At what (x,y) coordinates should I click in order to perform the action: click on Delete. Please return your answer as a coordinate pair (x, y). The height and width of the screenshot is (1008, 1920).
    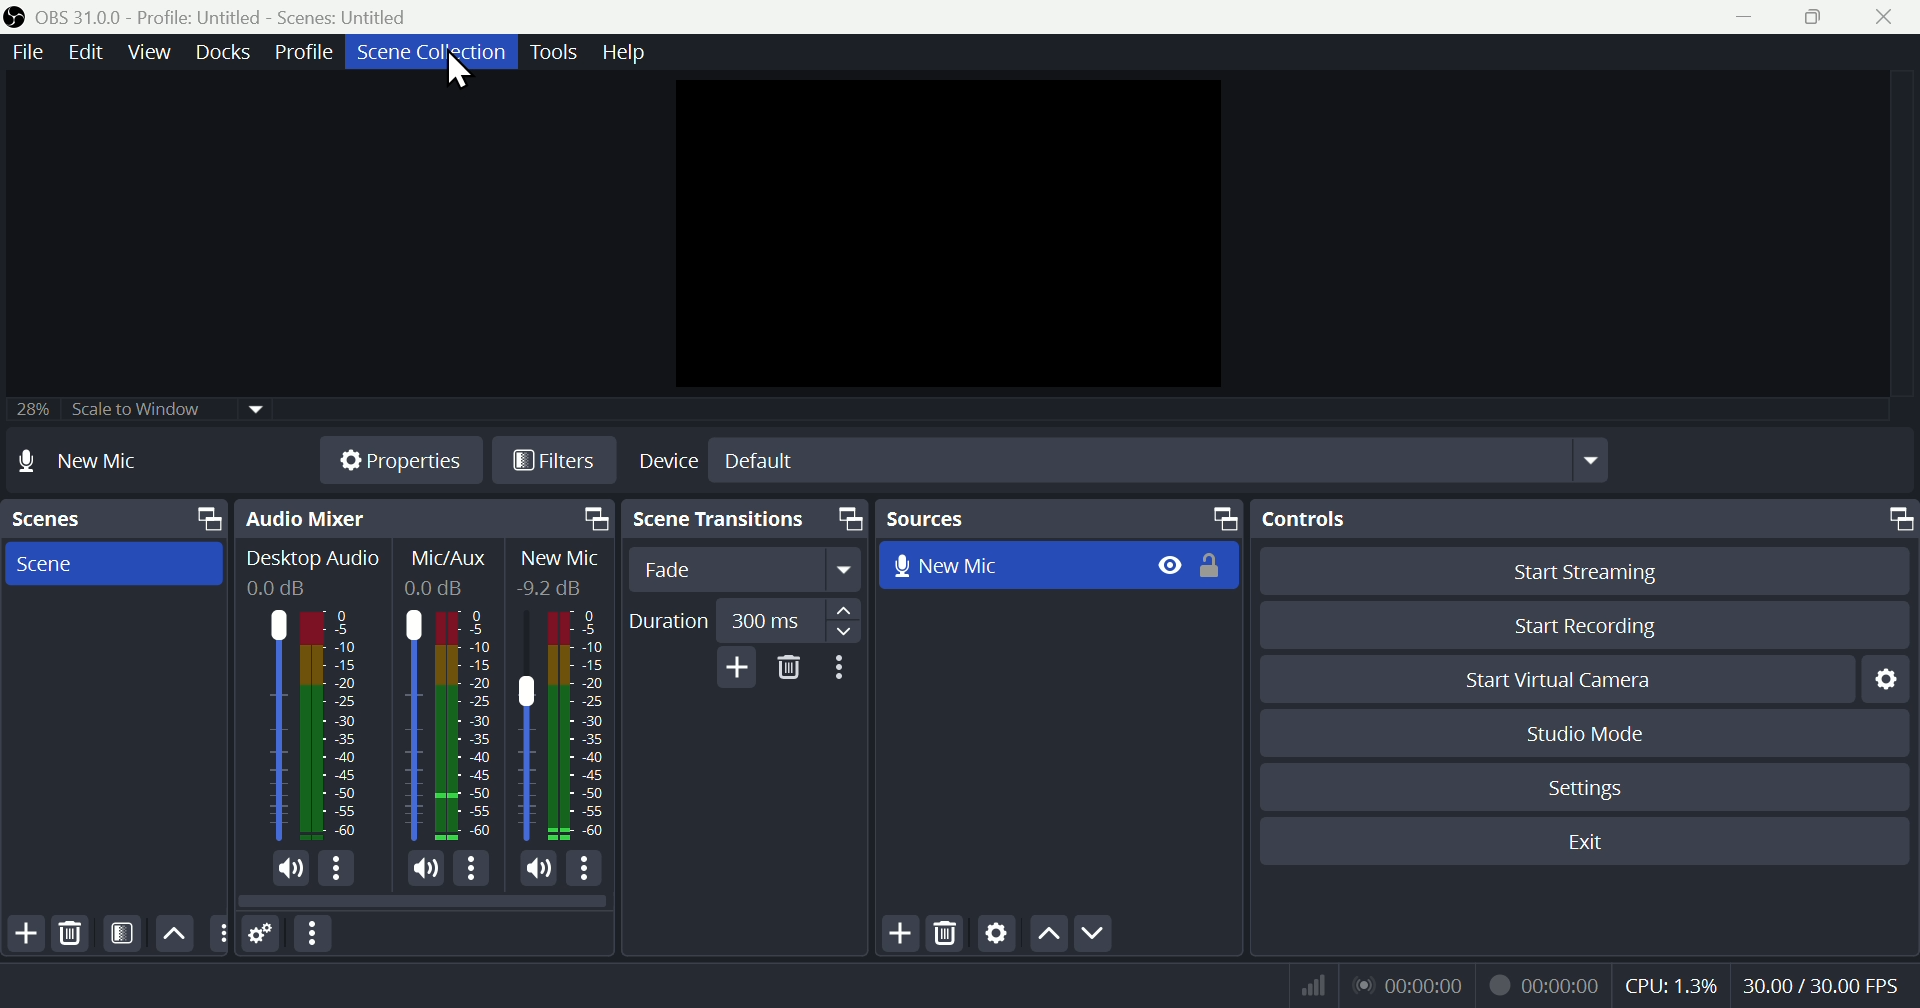
    Looking at the image, I should click on (79, 933).